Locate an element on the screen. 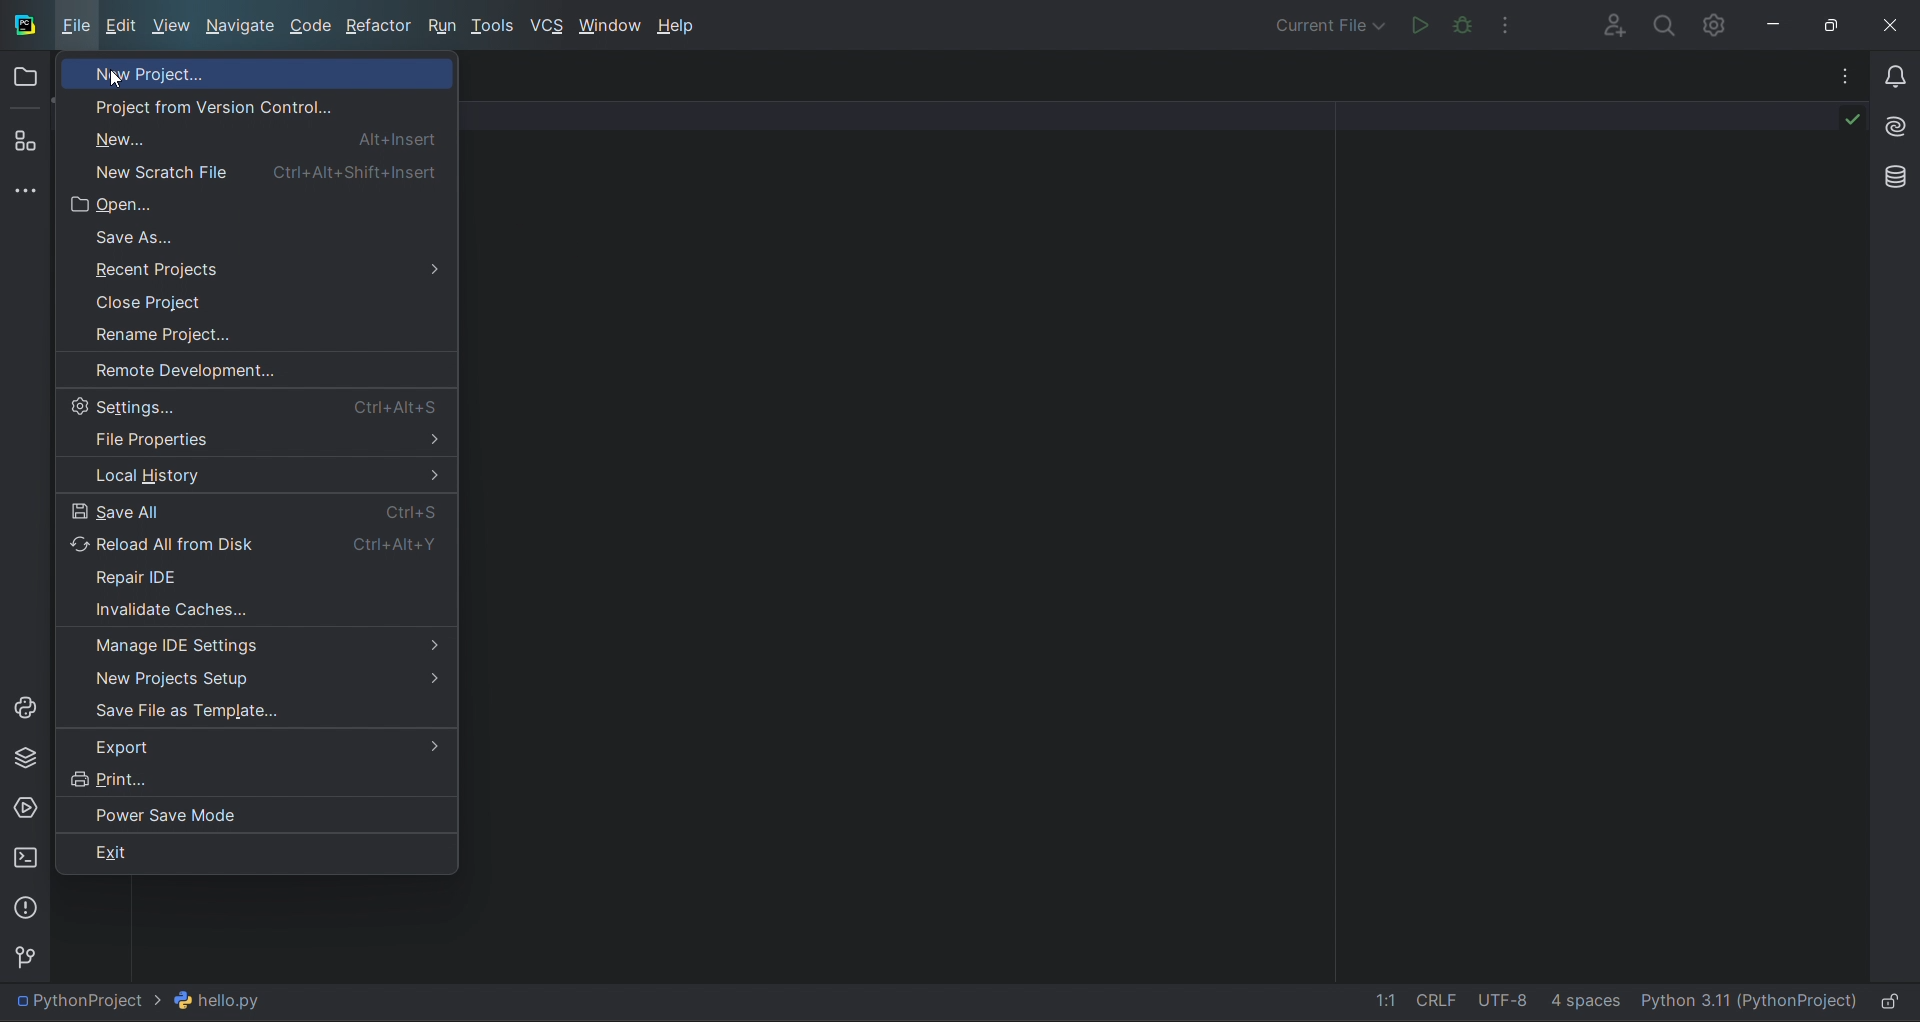 This screenshot has width=1920, height=1022. maximize is located at coordinates (1837, 23).